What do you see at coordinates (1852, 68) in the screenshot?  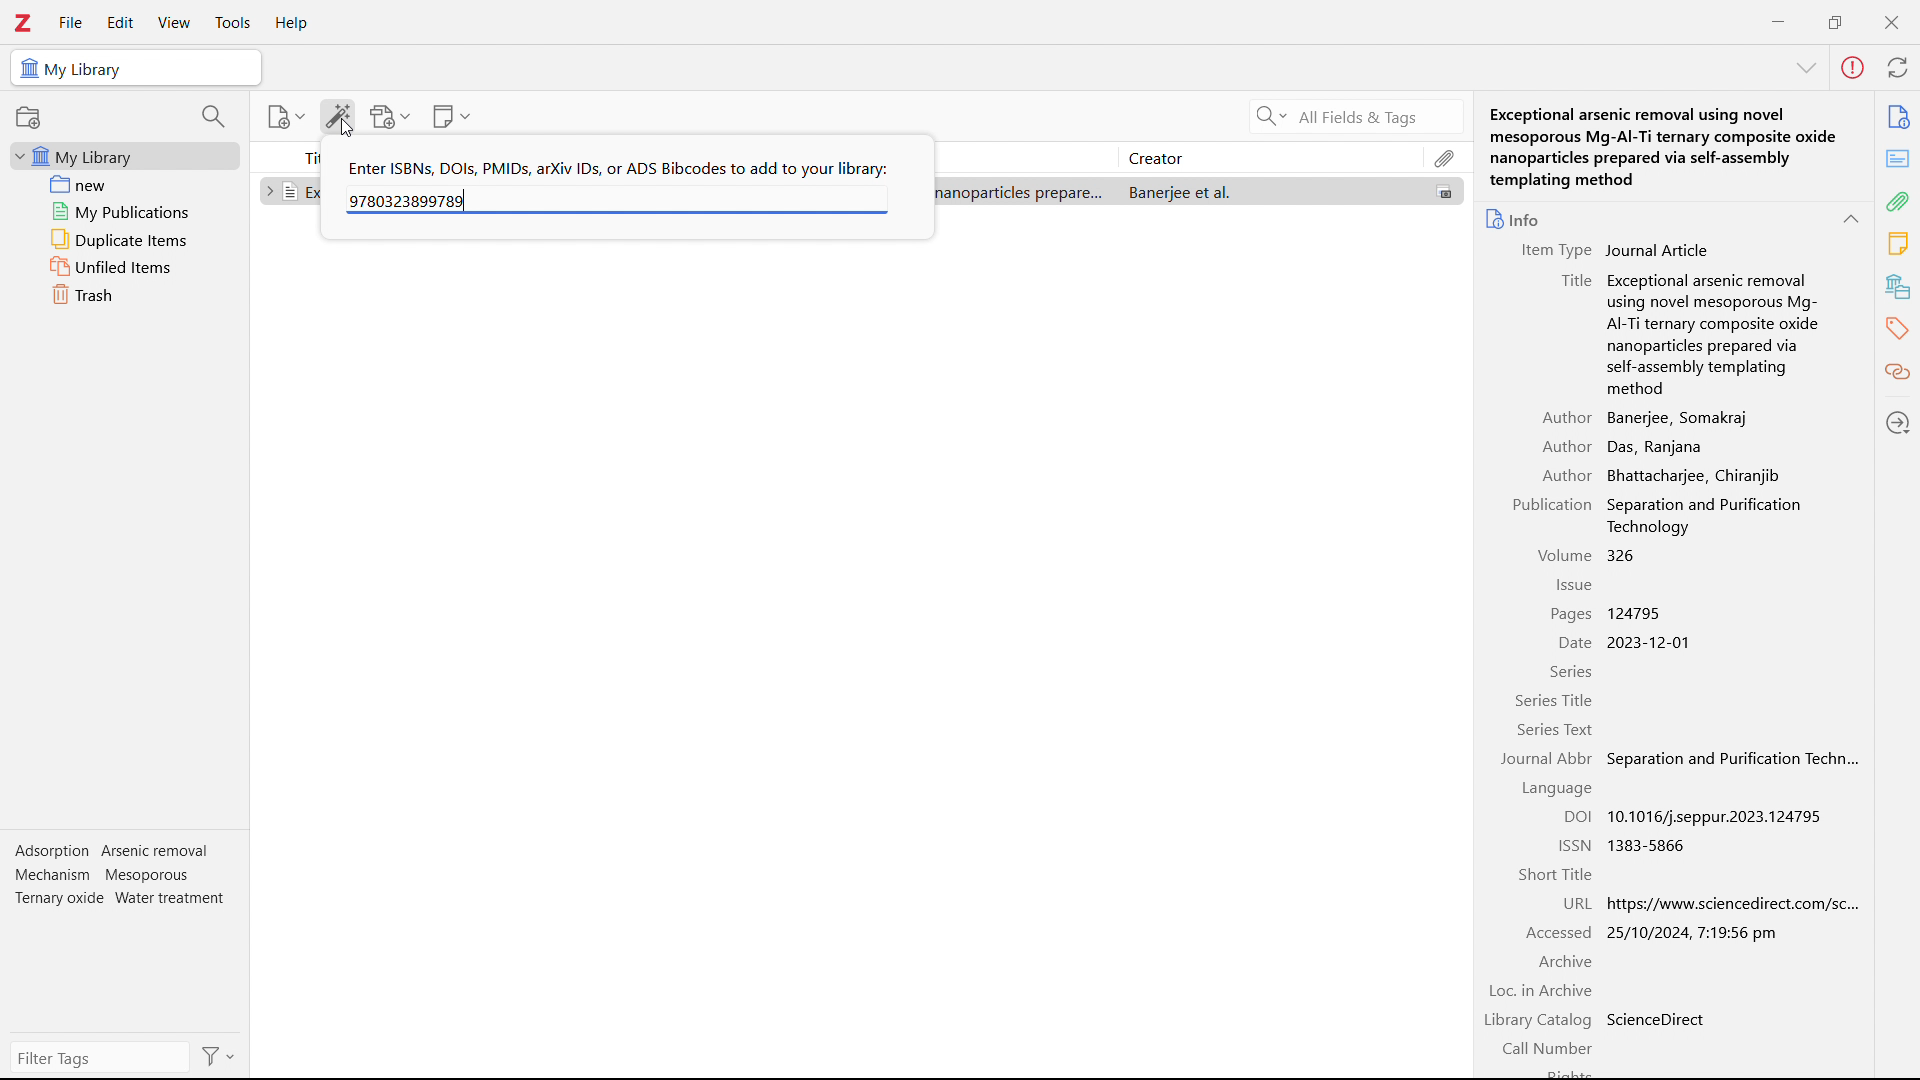 I see `error in sync` at bounding box center [1852, 68].